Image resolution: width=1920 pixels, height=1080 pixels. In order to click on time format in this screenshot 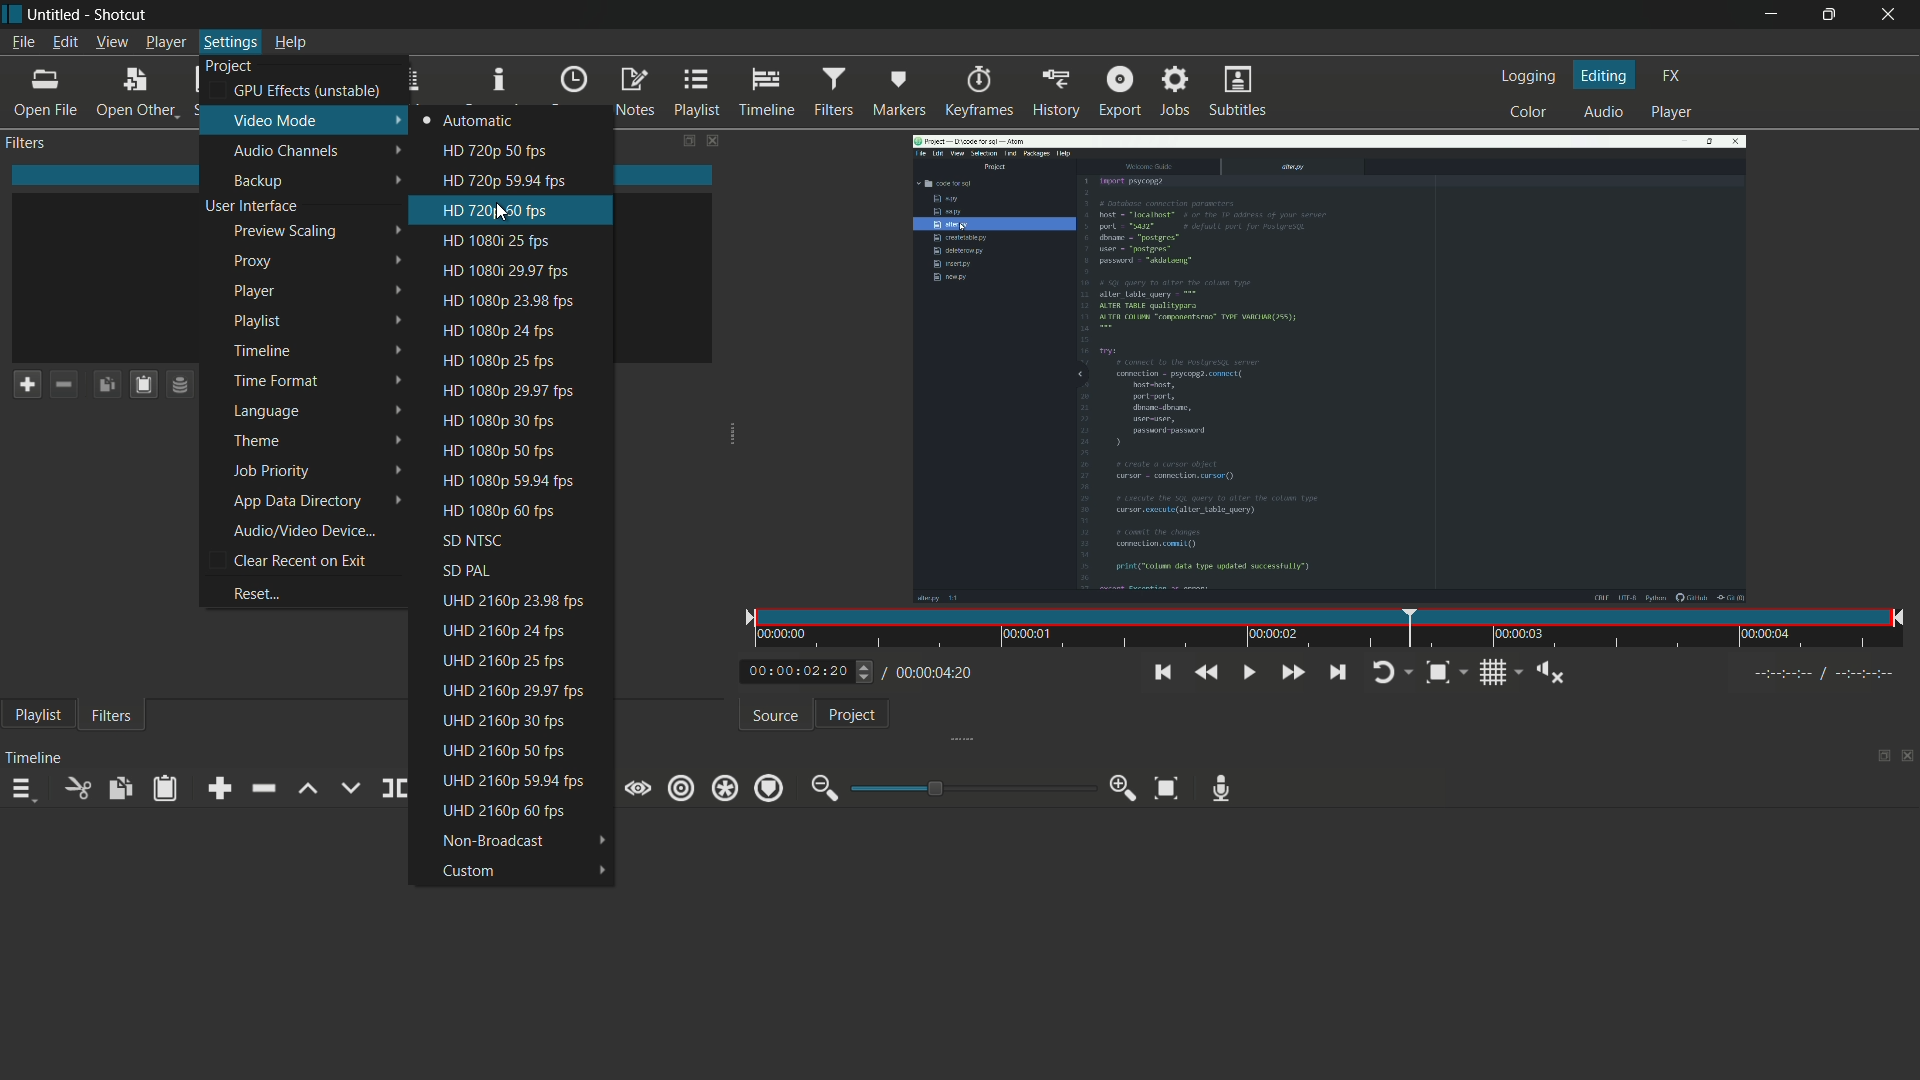, I will do `click(319, 382)`.